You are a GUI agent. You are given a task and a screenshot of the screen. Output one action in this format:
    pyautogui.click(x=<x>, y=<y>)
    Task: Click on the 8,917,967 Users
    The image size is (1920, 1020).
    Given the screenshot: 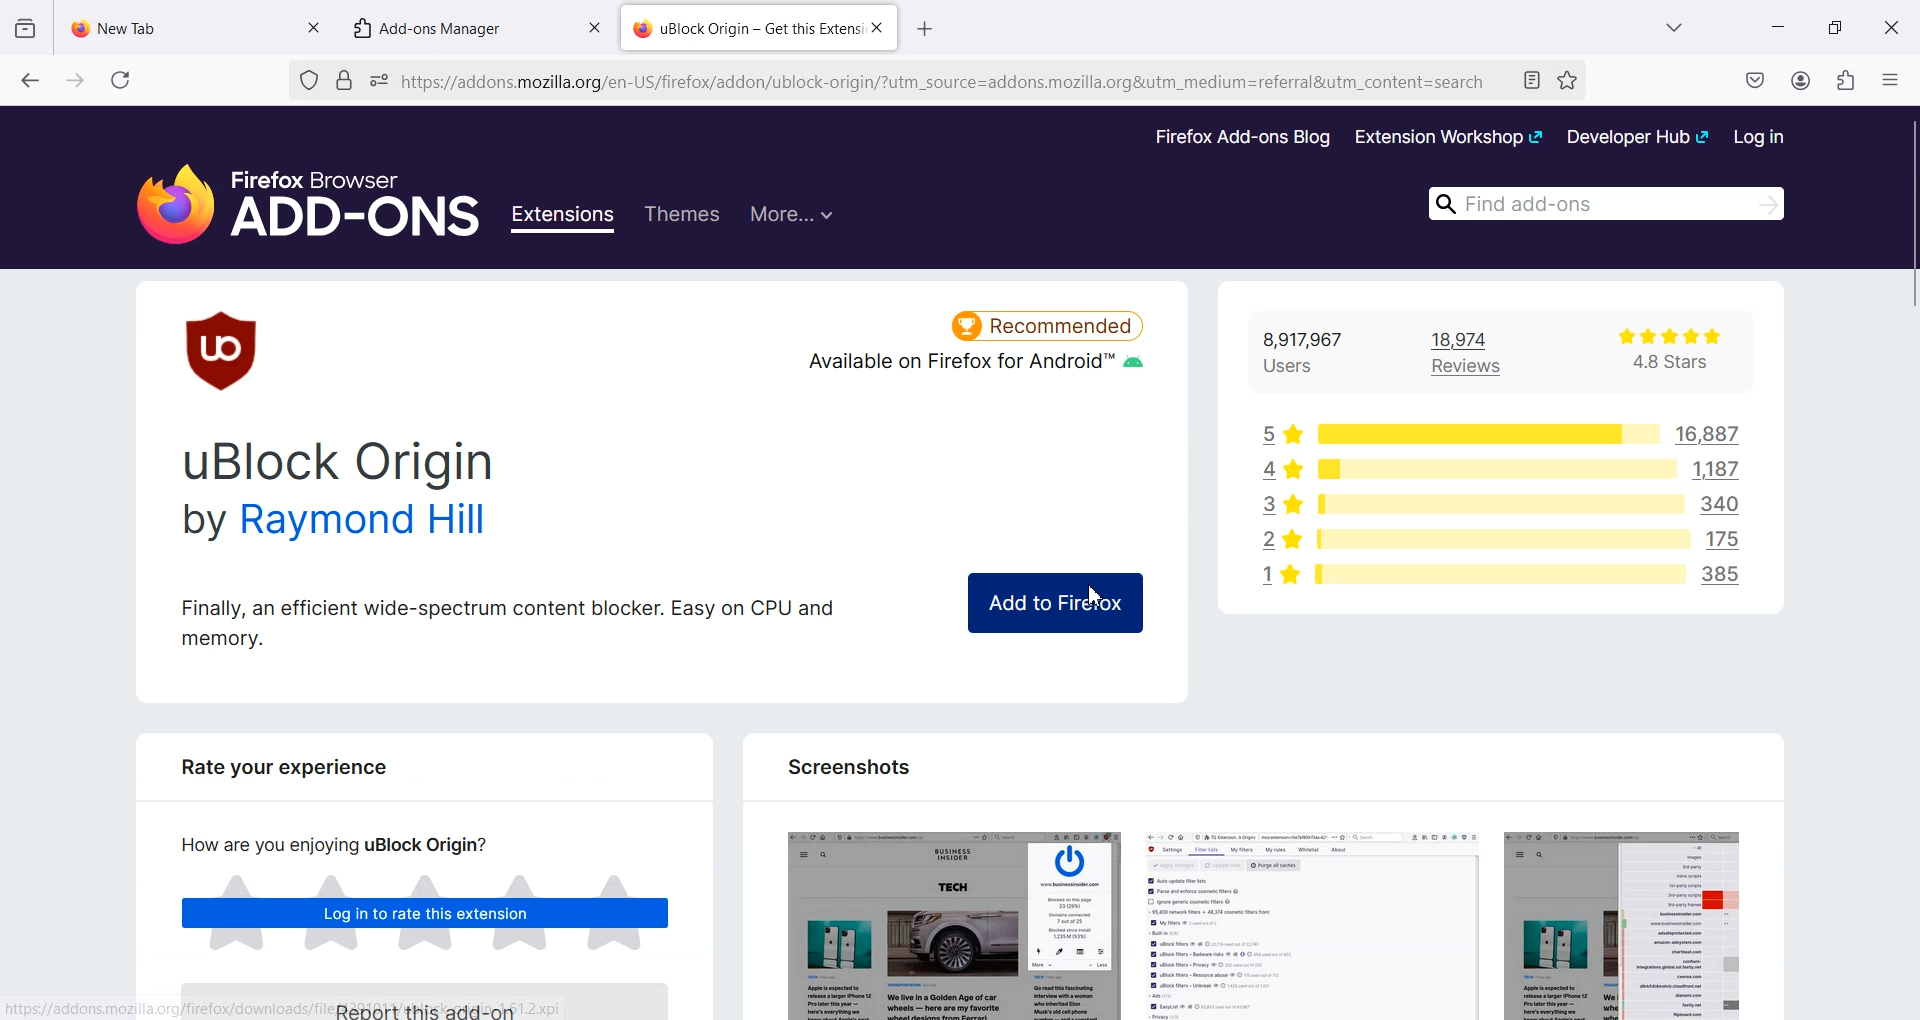 What is the action you would take?
    pyautogui.click(x=1314, y=353)
    